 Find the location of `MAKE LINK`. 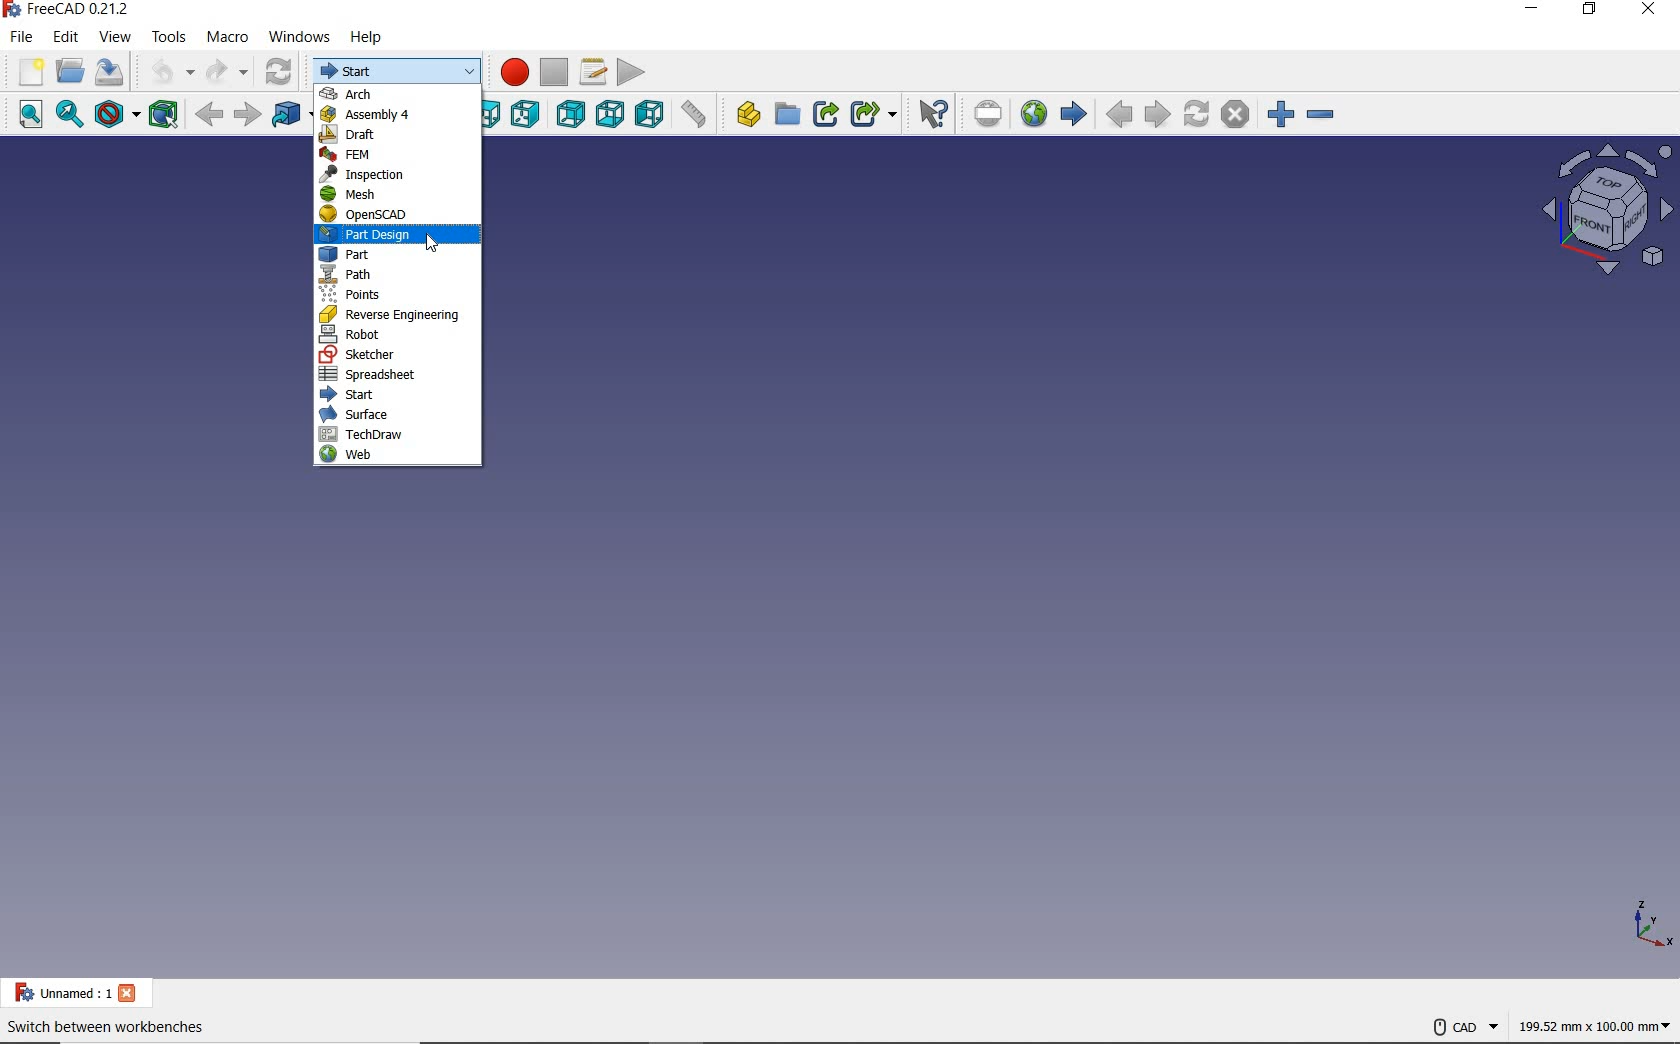

MAKE LINK is located at coordinates (827, 113).